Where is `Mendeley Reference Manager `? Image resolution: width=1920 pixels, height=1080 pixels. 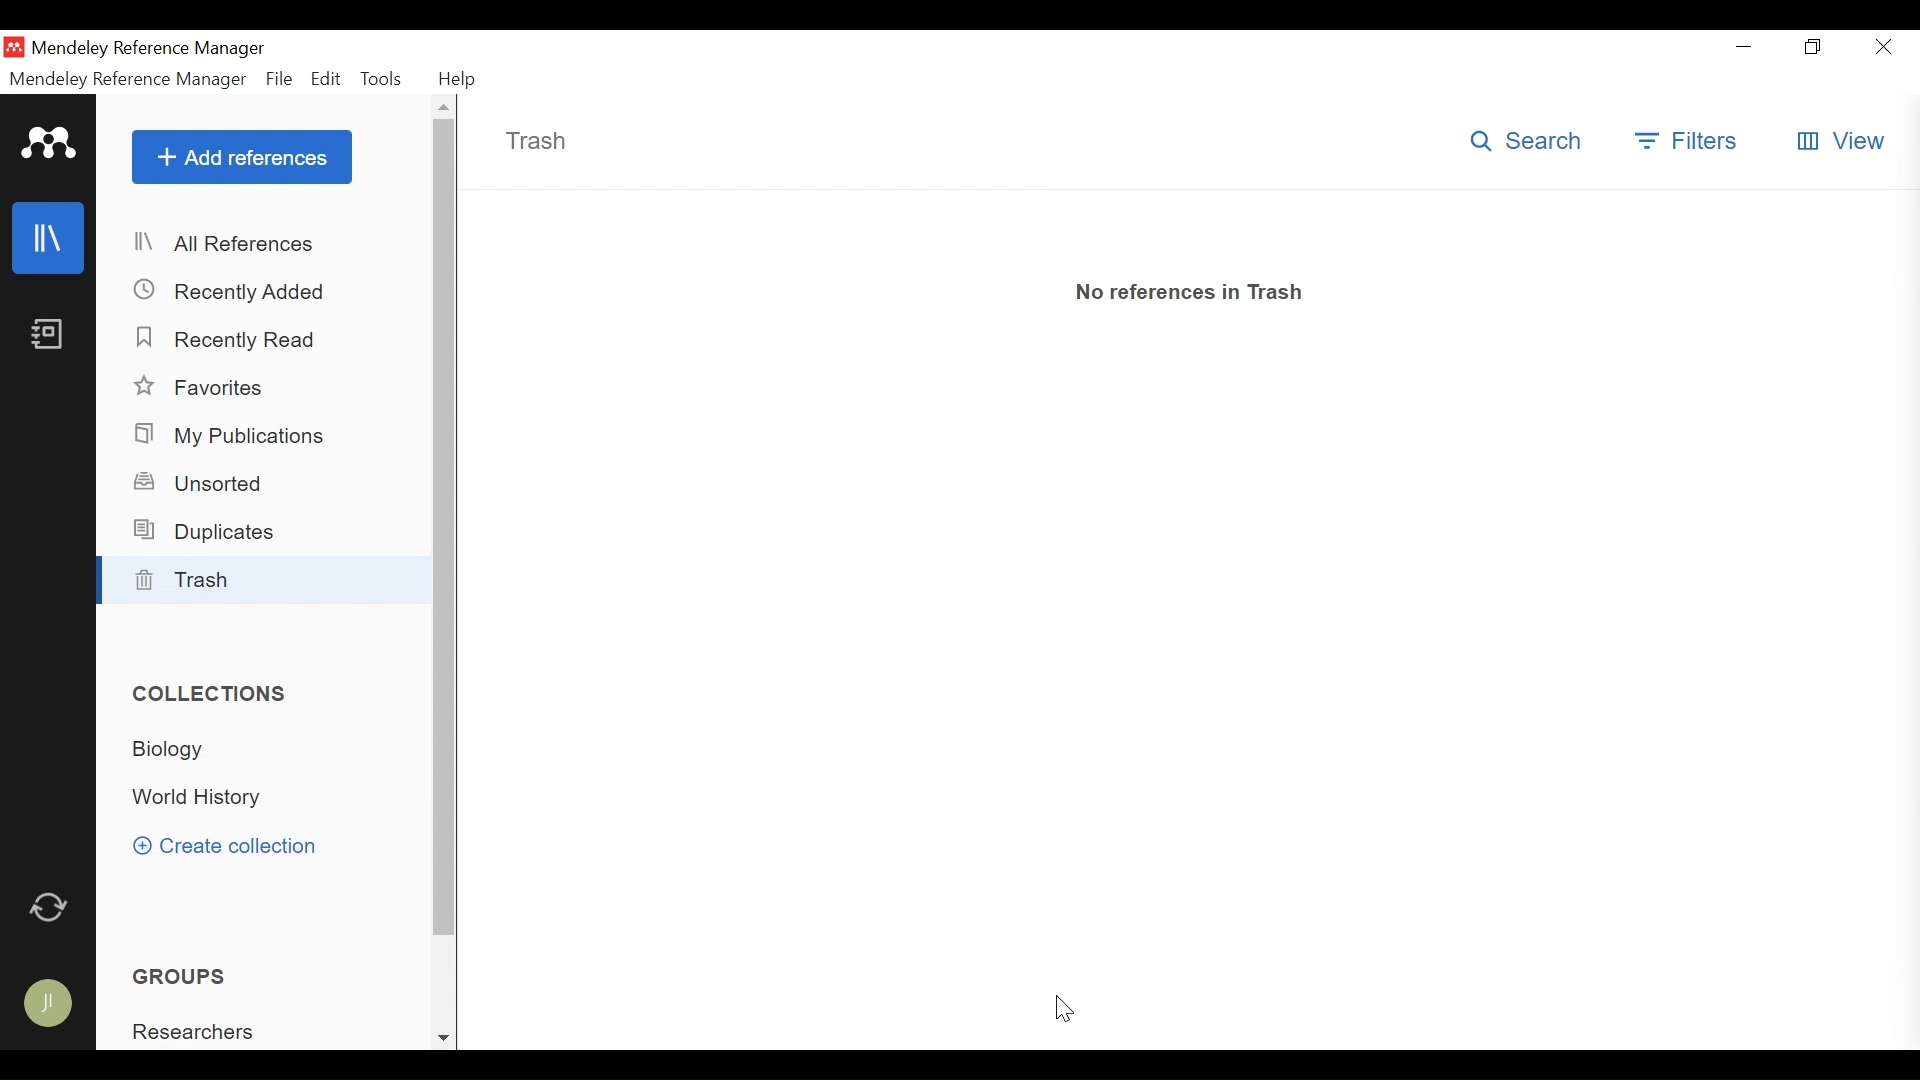
Mendeley Reference Manager  is located at coordinates (125, 79).